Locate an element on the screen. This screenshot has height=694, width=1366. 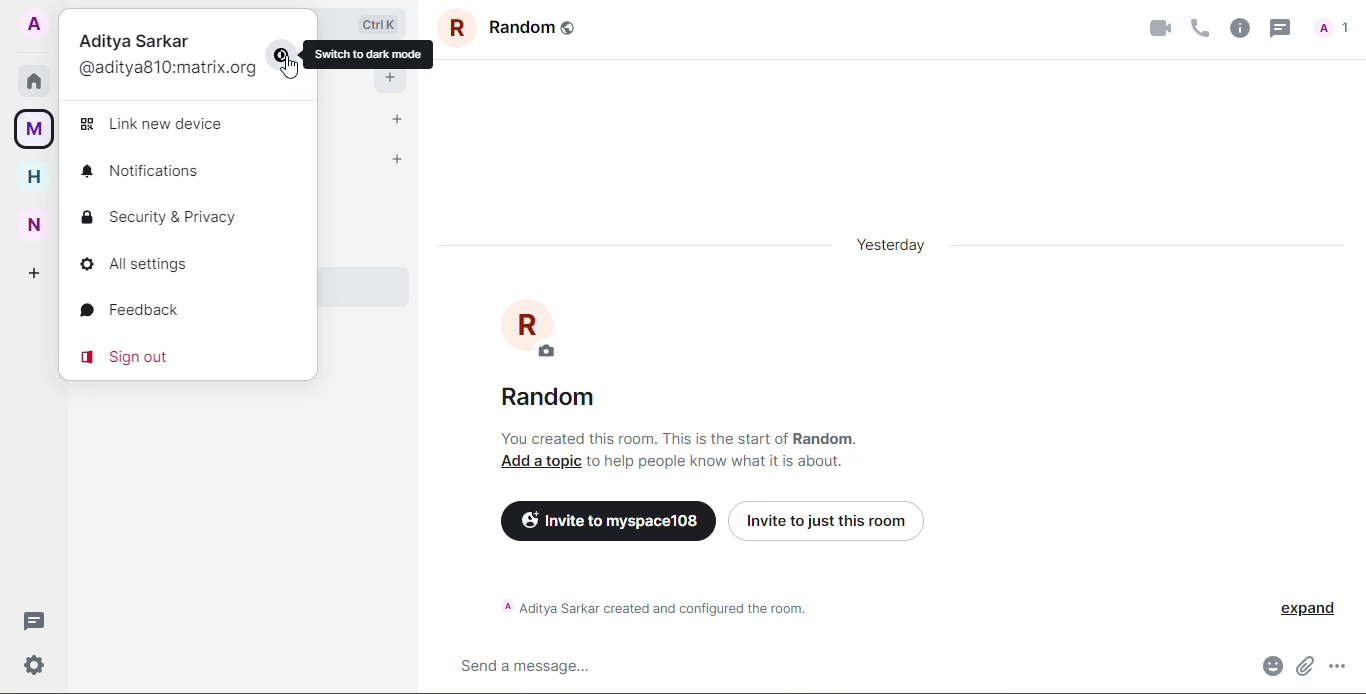
threads is located at coordinates (34, 621).